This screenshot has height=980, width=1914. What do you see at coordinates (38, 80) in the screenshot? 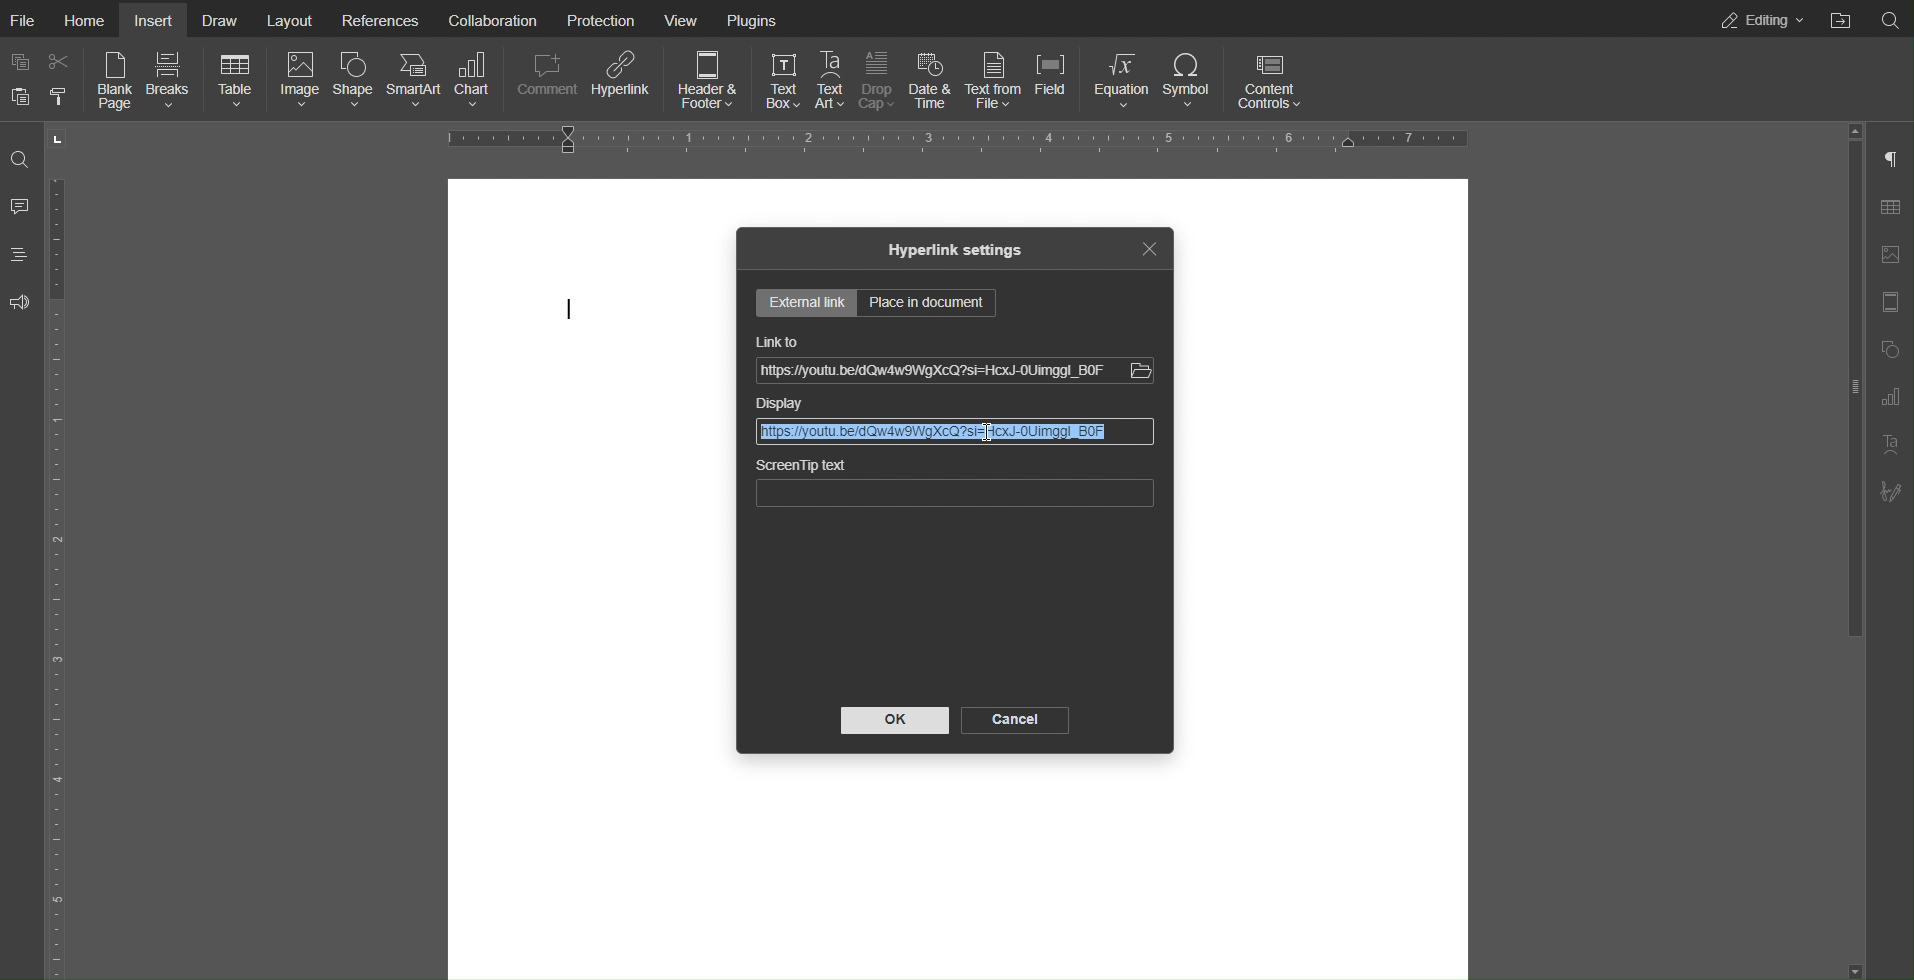
I see `Copy Paste Options` at bounding box center [38, 80].